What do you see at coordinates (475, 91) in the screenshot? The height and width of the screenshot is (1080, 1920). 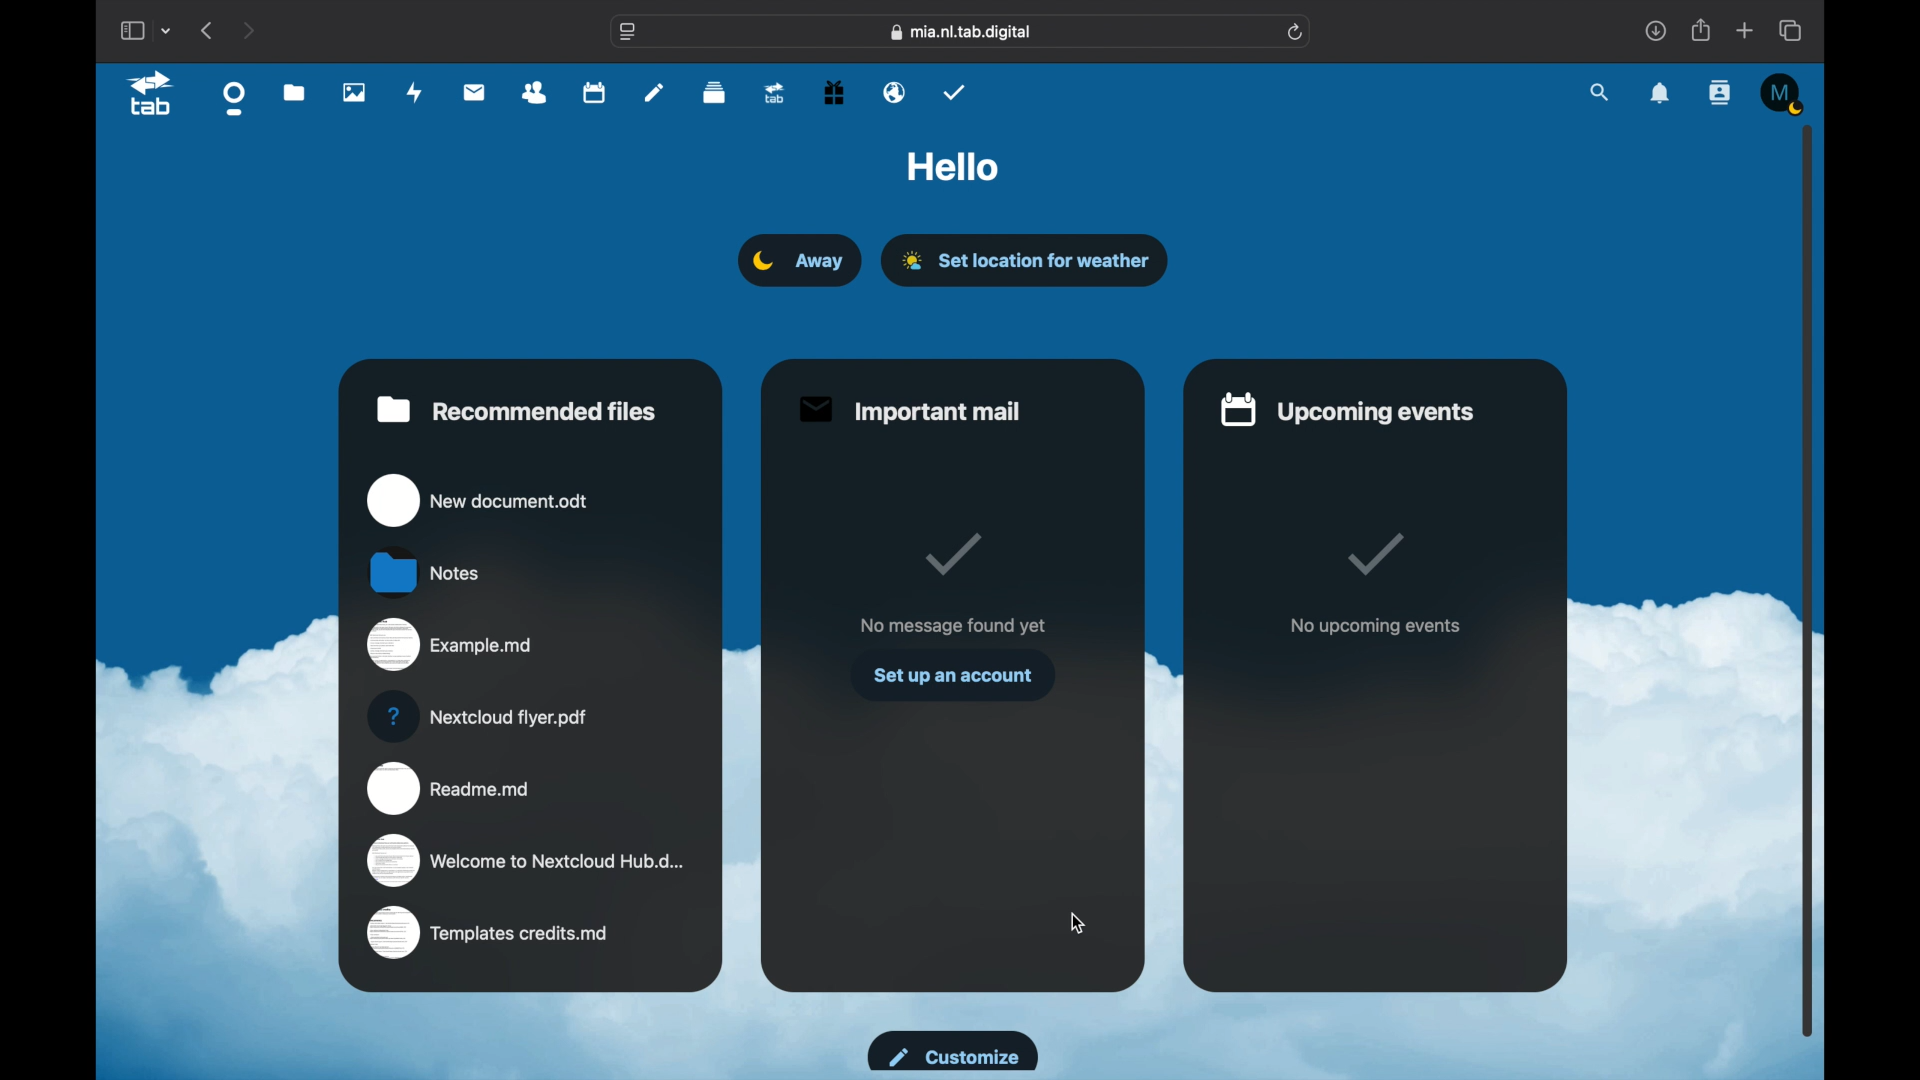 I see `mail` at bounding box center [475, 91].